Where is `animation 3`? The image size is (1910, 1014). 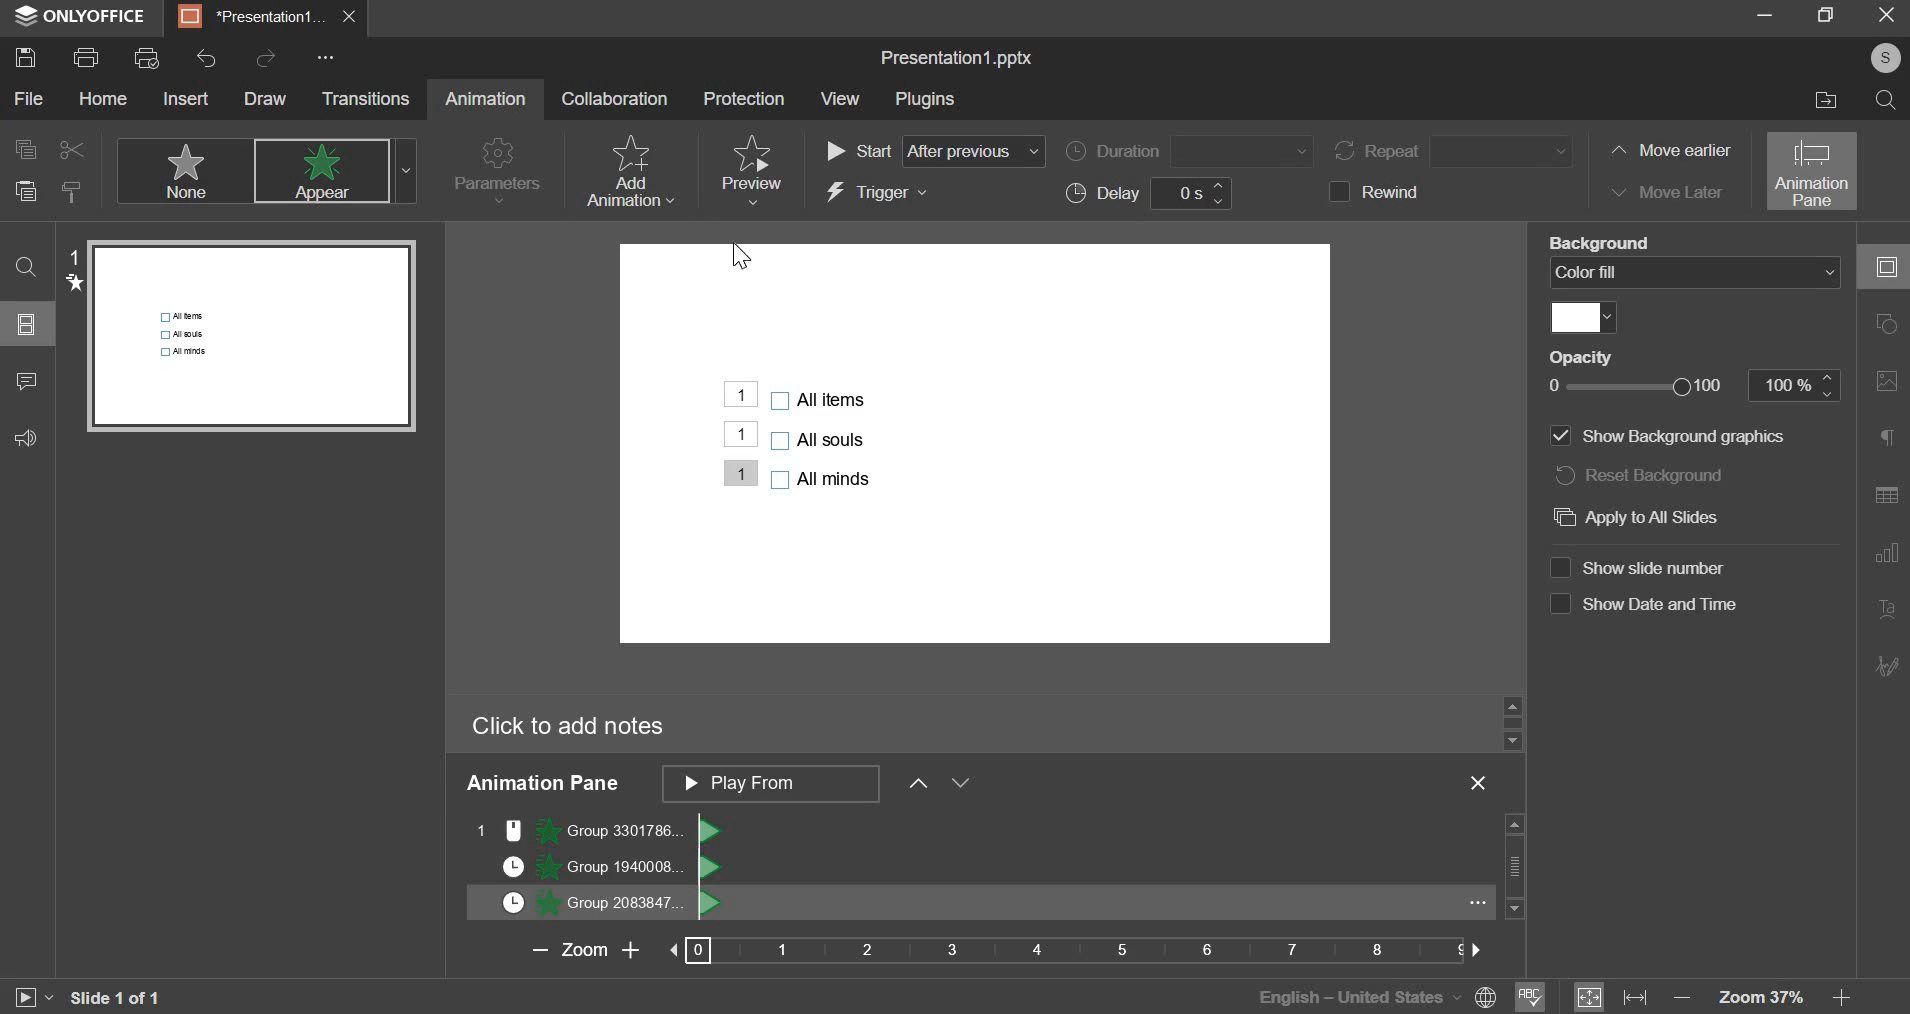 animation 3 is located at coordinates (595, 903).